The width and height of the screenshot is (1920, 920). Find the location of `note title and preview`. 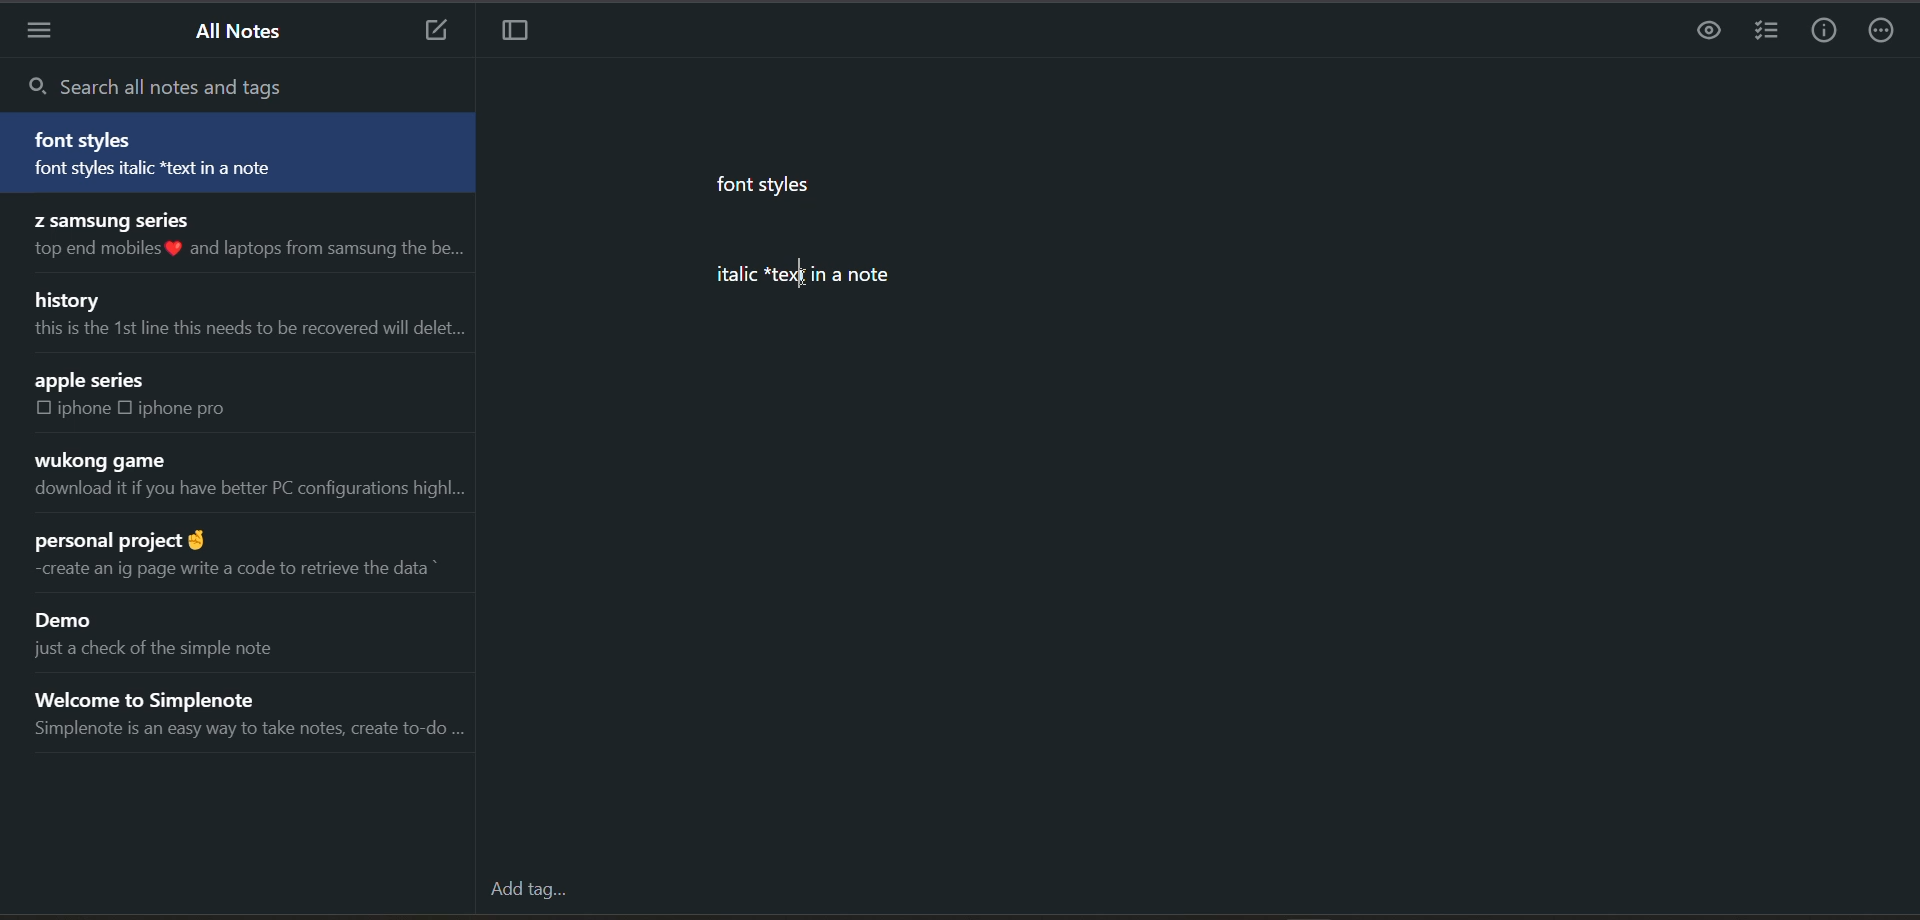

note title and preview is located at coordinates (167, 401).